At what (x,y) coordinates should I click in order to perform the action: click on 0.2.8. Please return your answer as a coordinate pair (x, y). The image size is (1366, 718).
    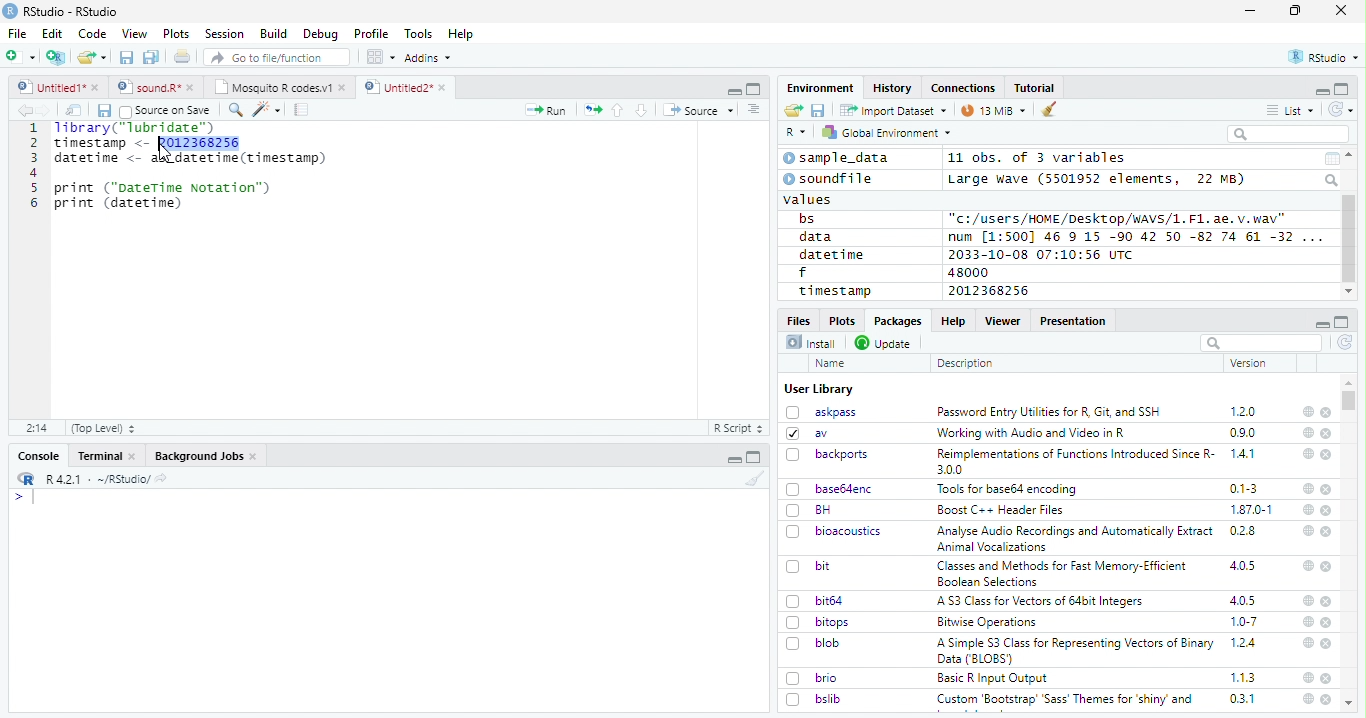
    Looking at the image, I should click on (1244, 530).